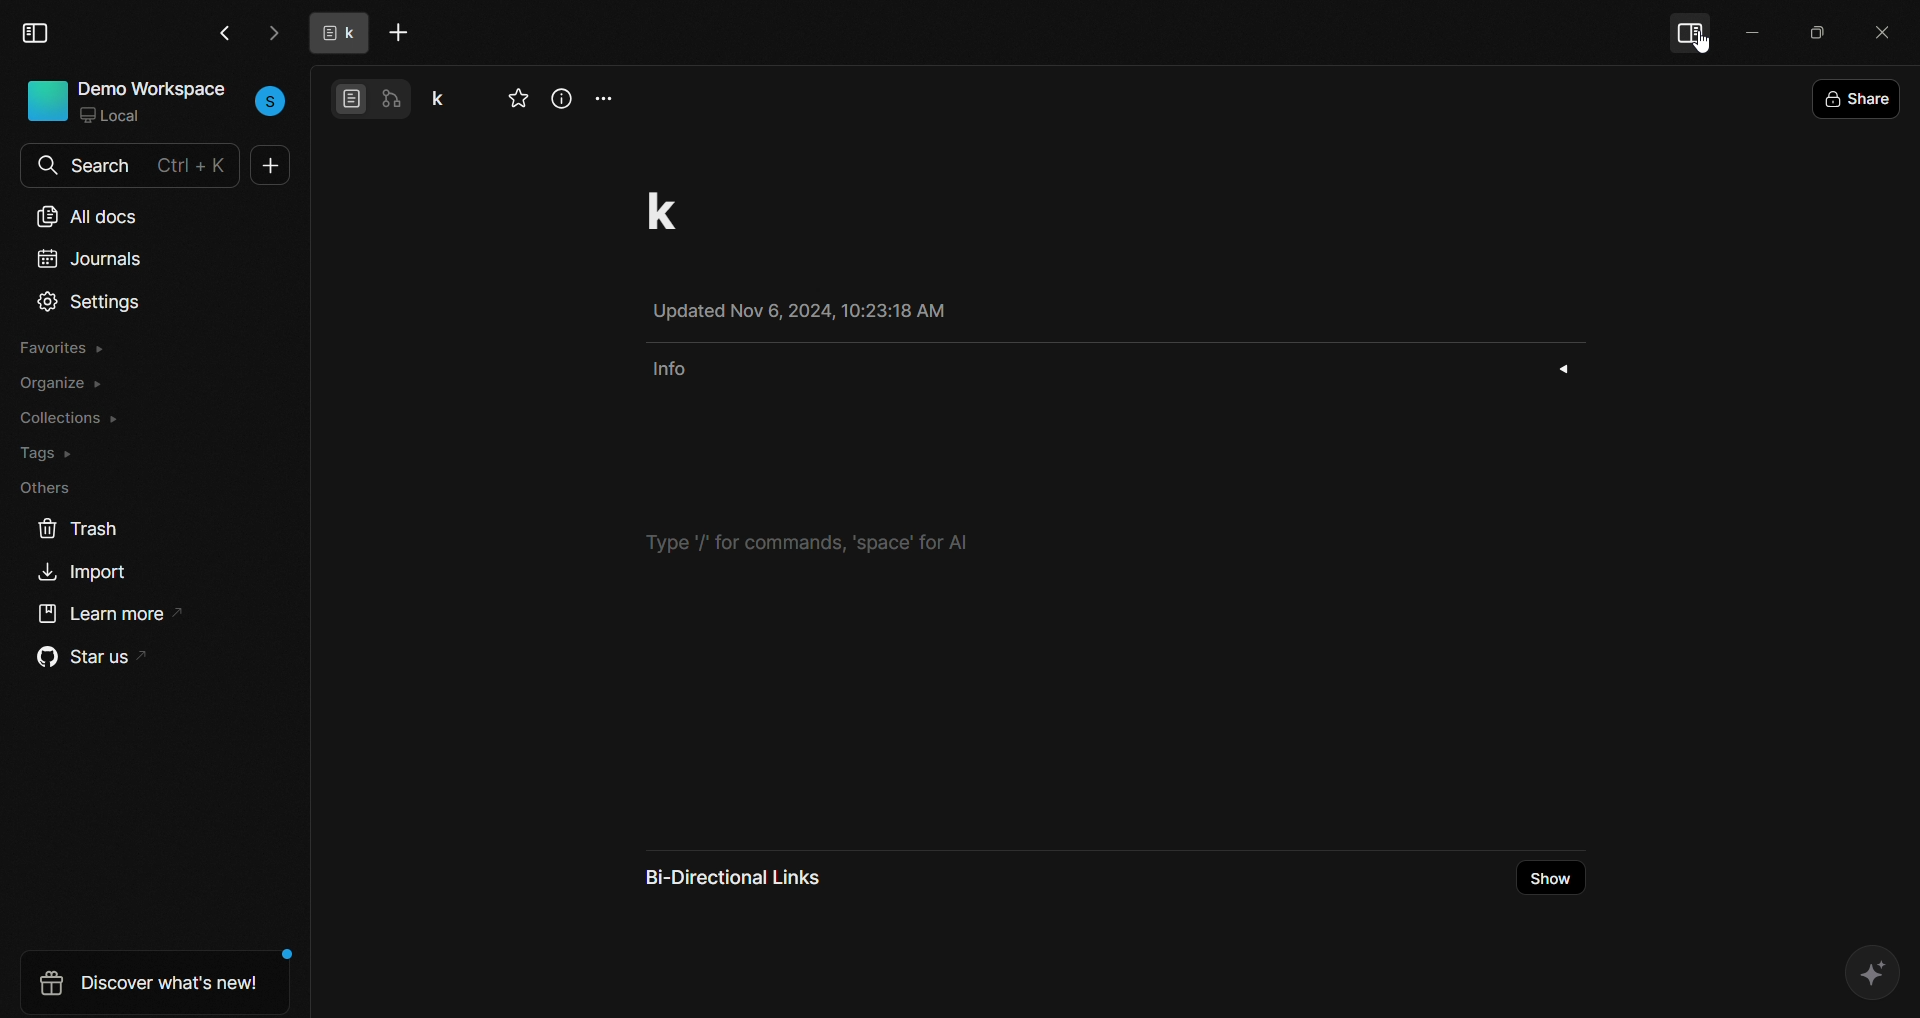  What do you see at coordinates (1690, 28) in the screenshot?
I see `view side bar` at bounding box center [1690, 28].